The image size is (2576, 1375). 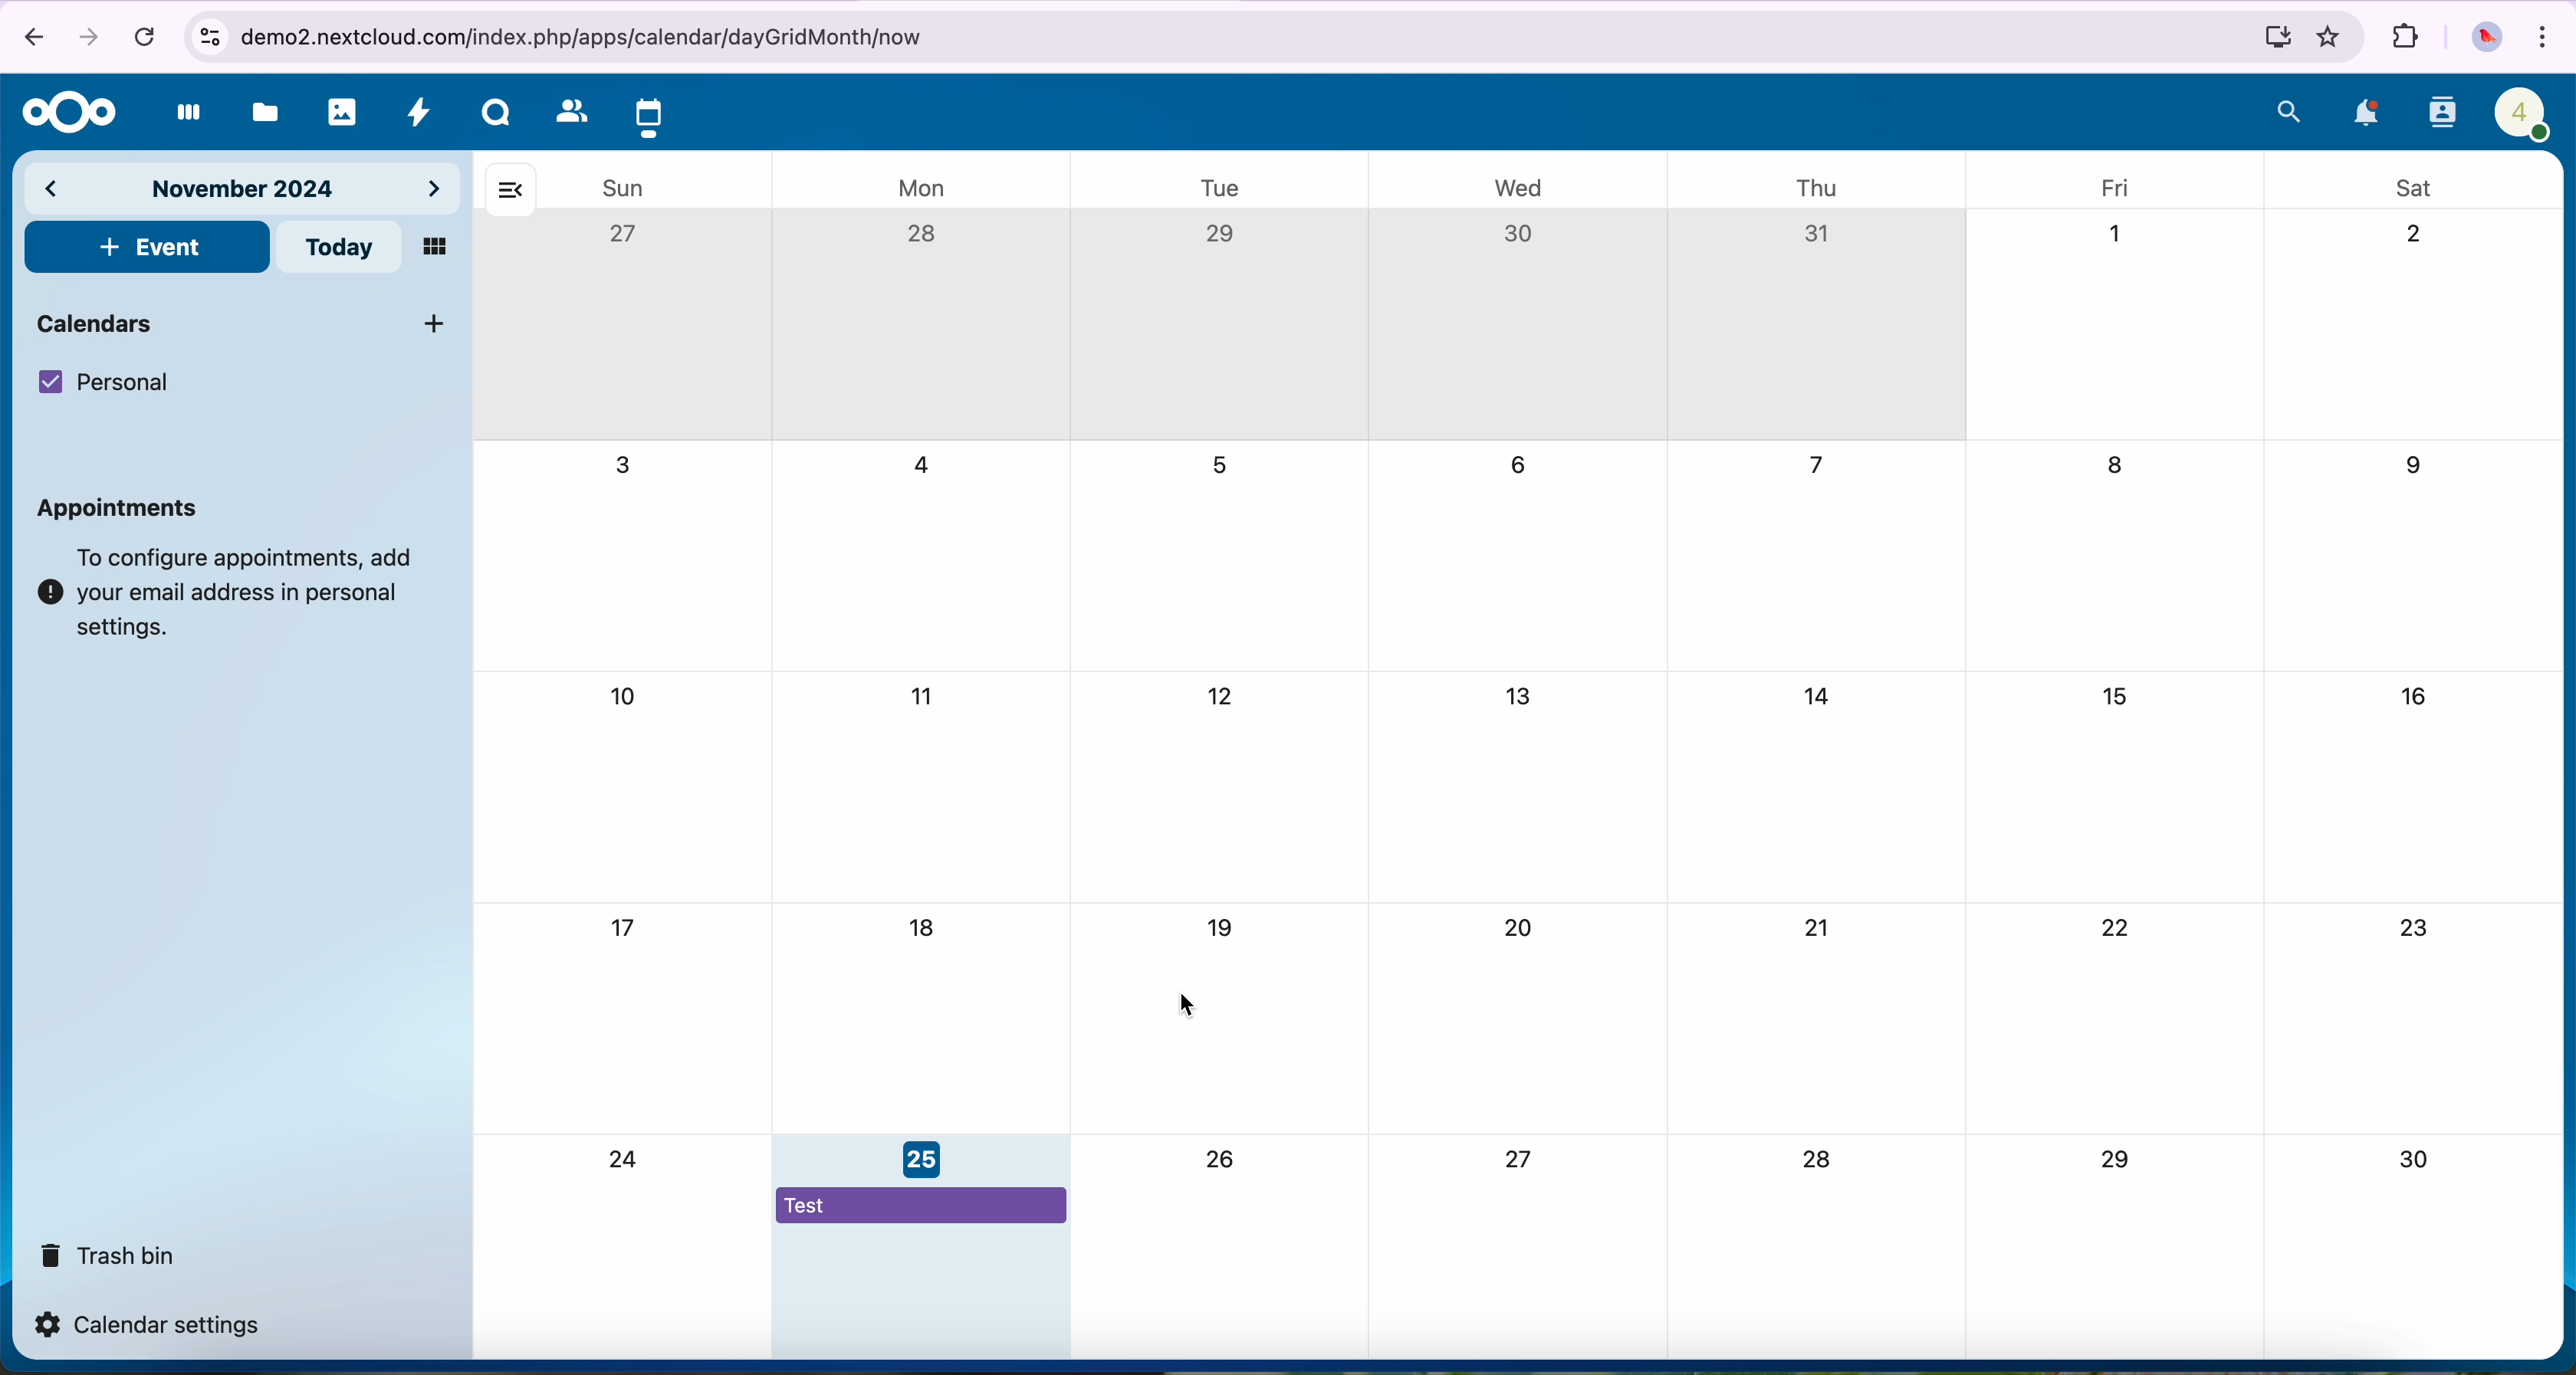 I want to click on 5, so click(x=1223, y=465).